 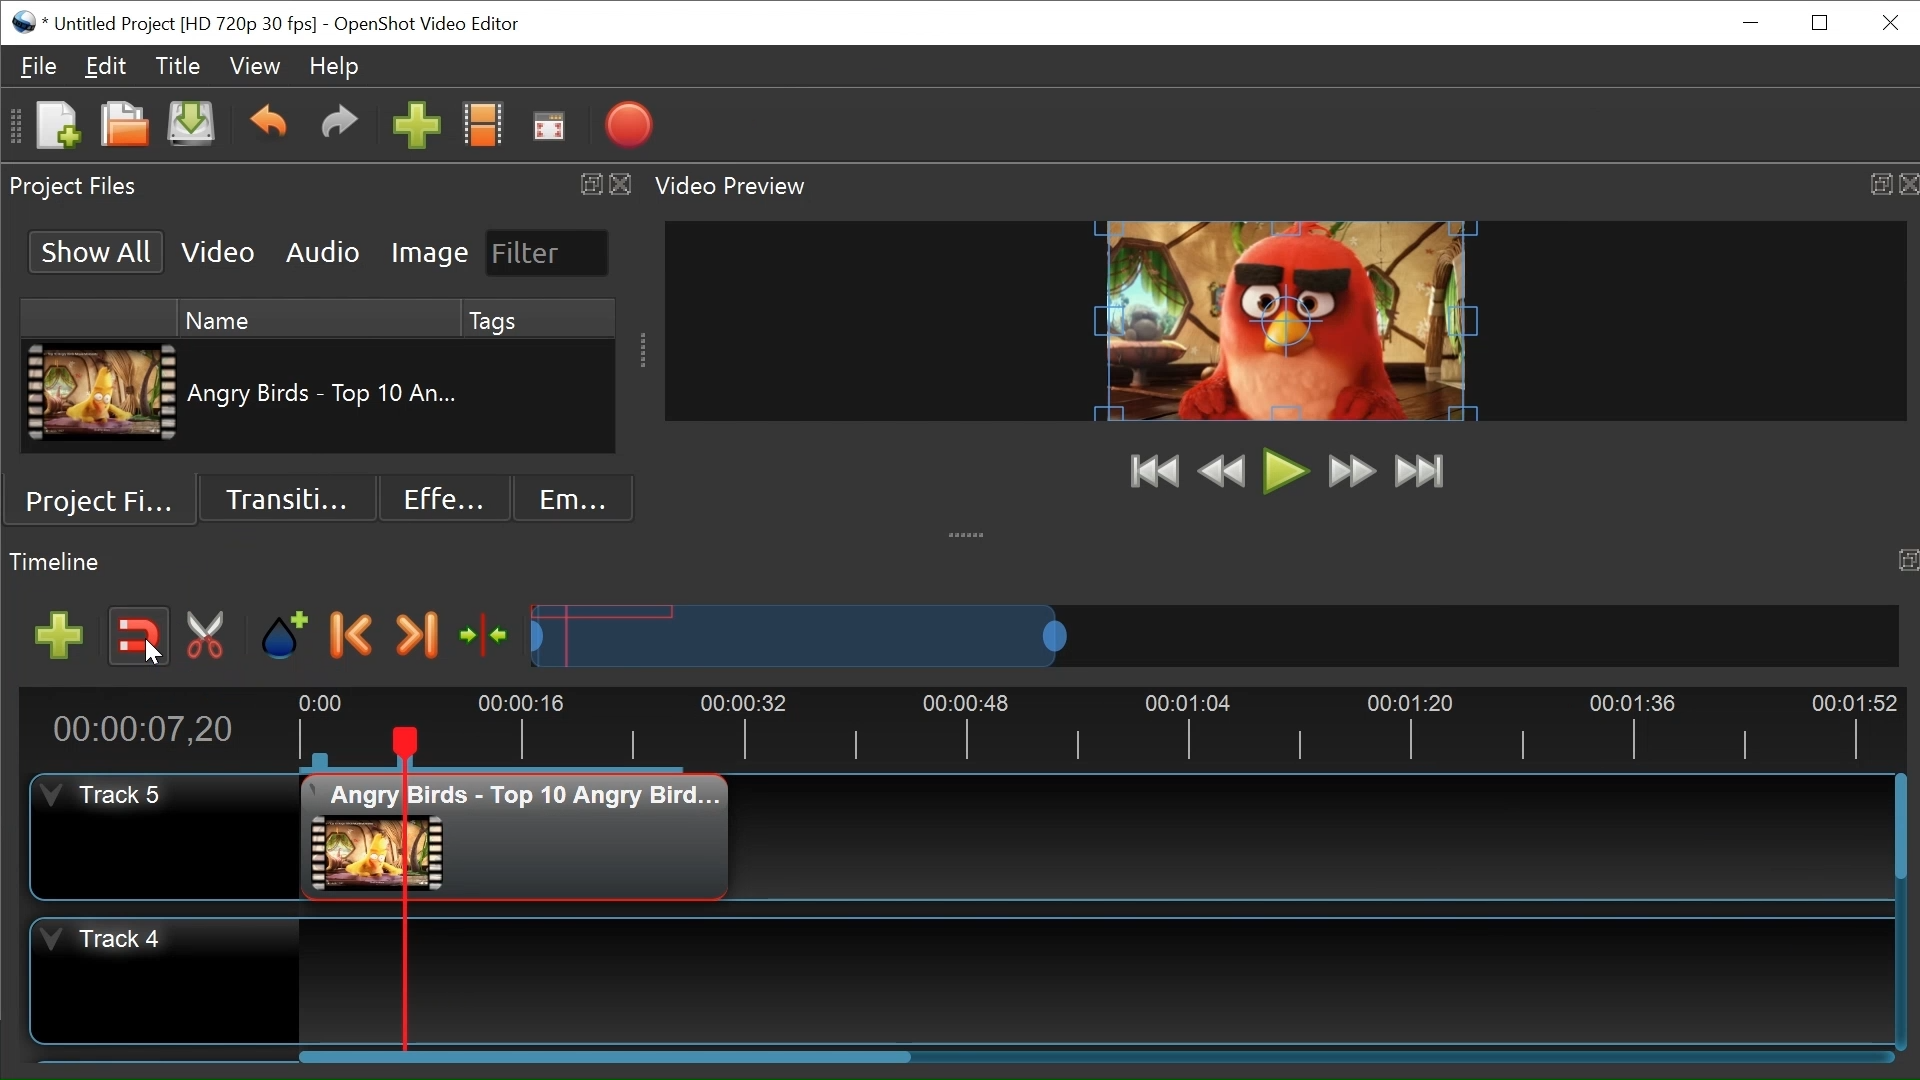 What do you see at coordinates (548, 253) in the screenshot?
I see `Filter` at bounding box center [548, 253].